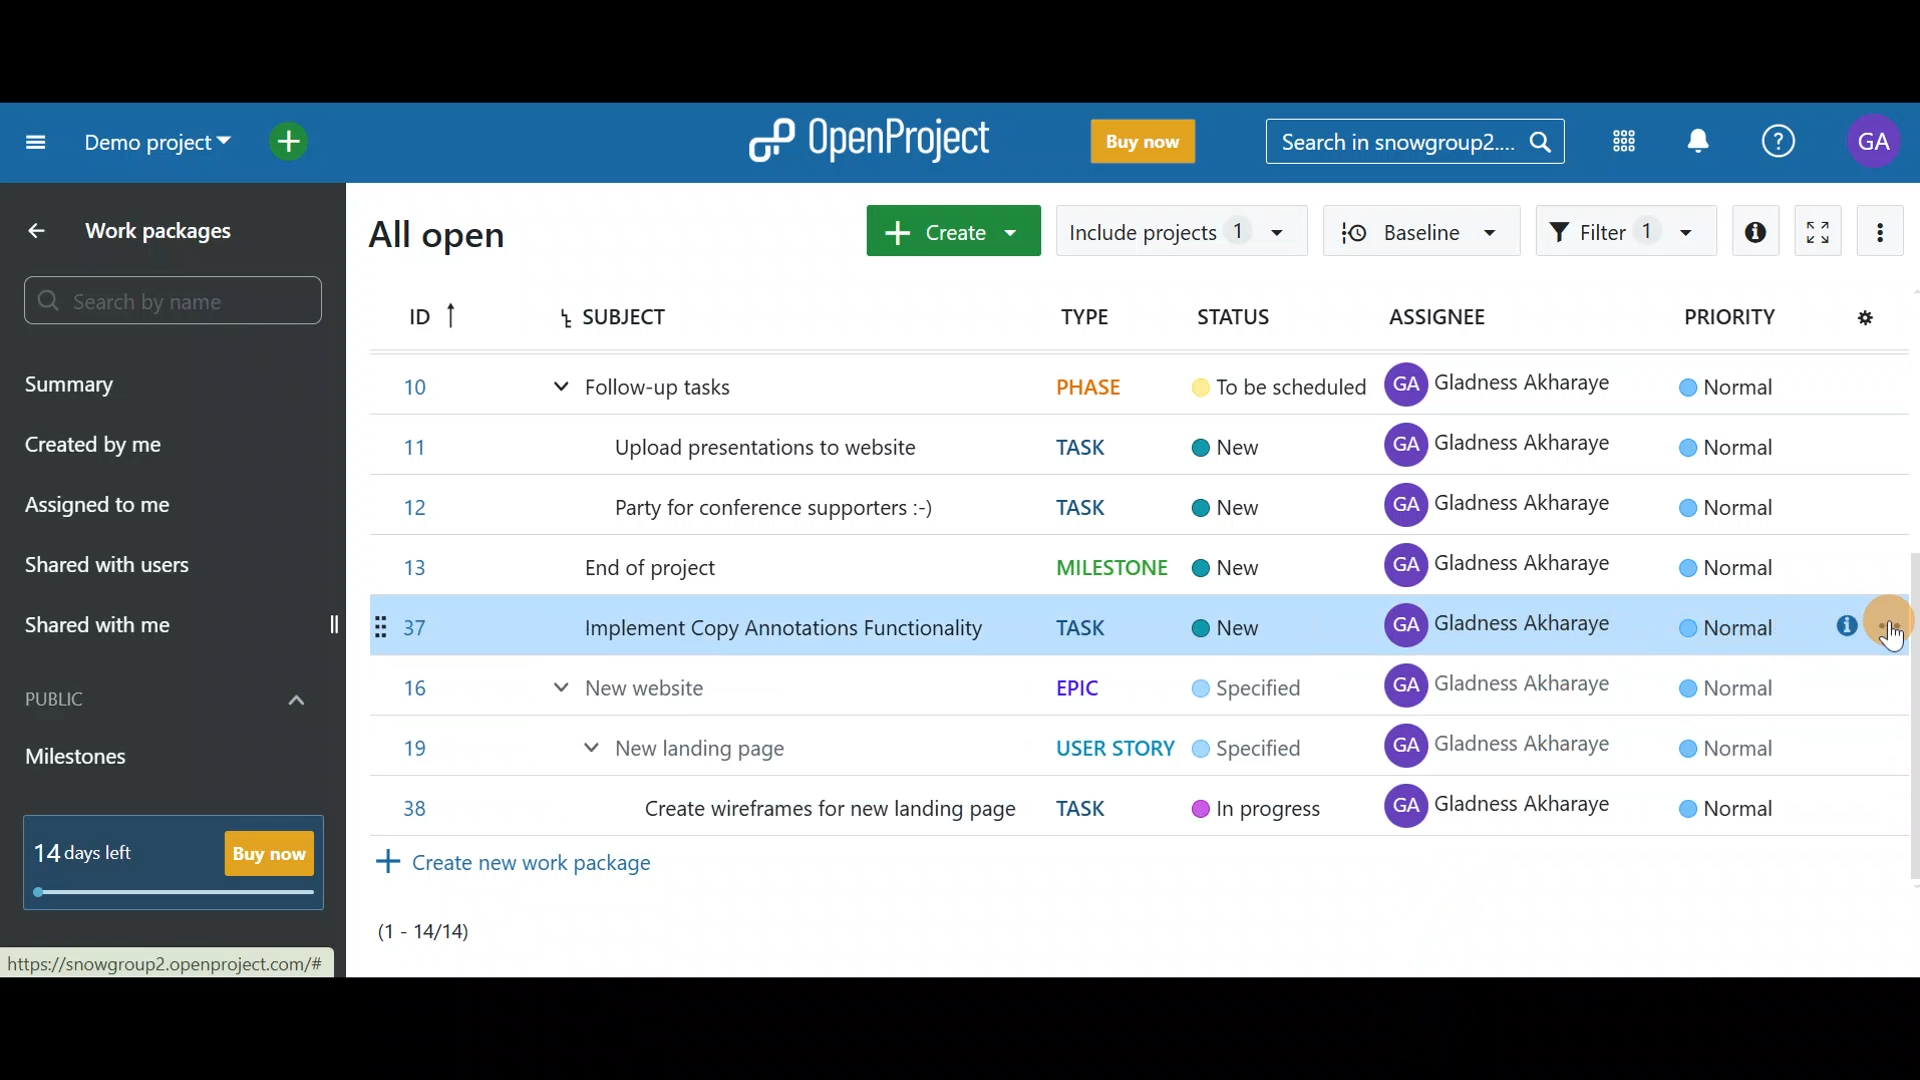 The height and width of the screenshot is (1080, 1920). I want to click on Follow-up tasks, so click(651, 387).